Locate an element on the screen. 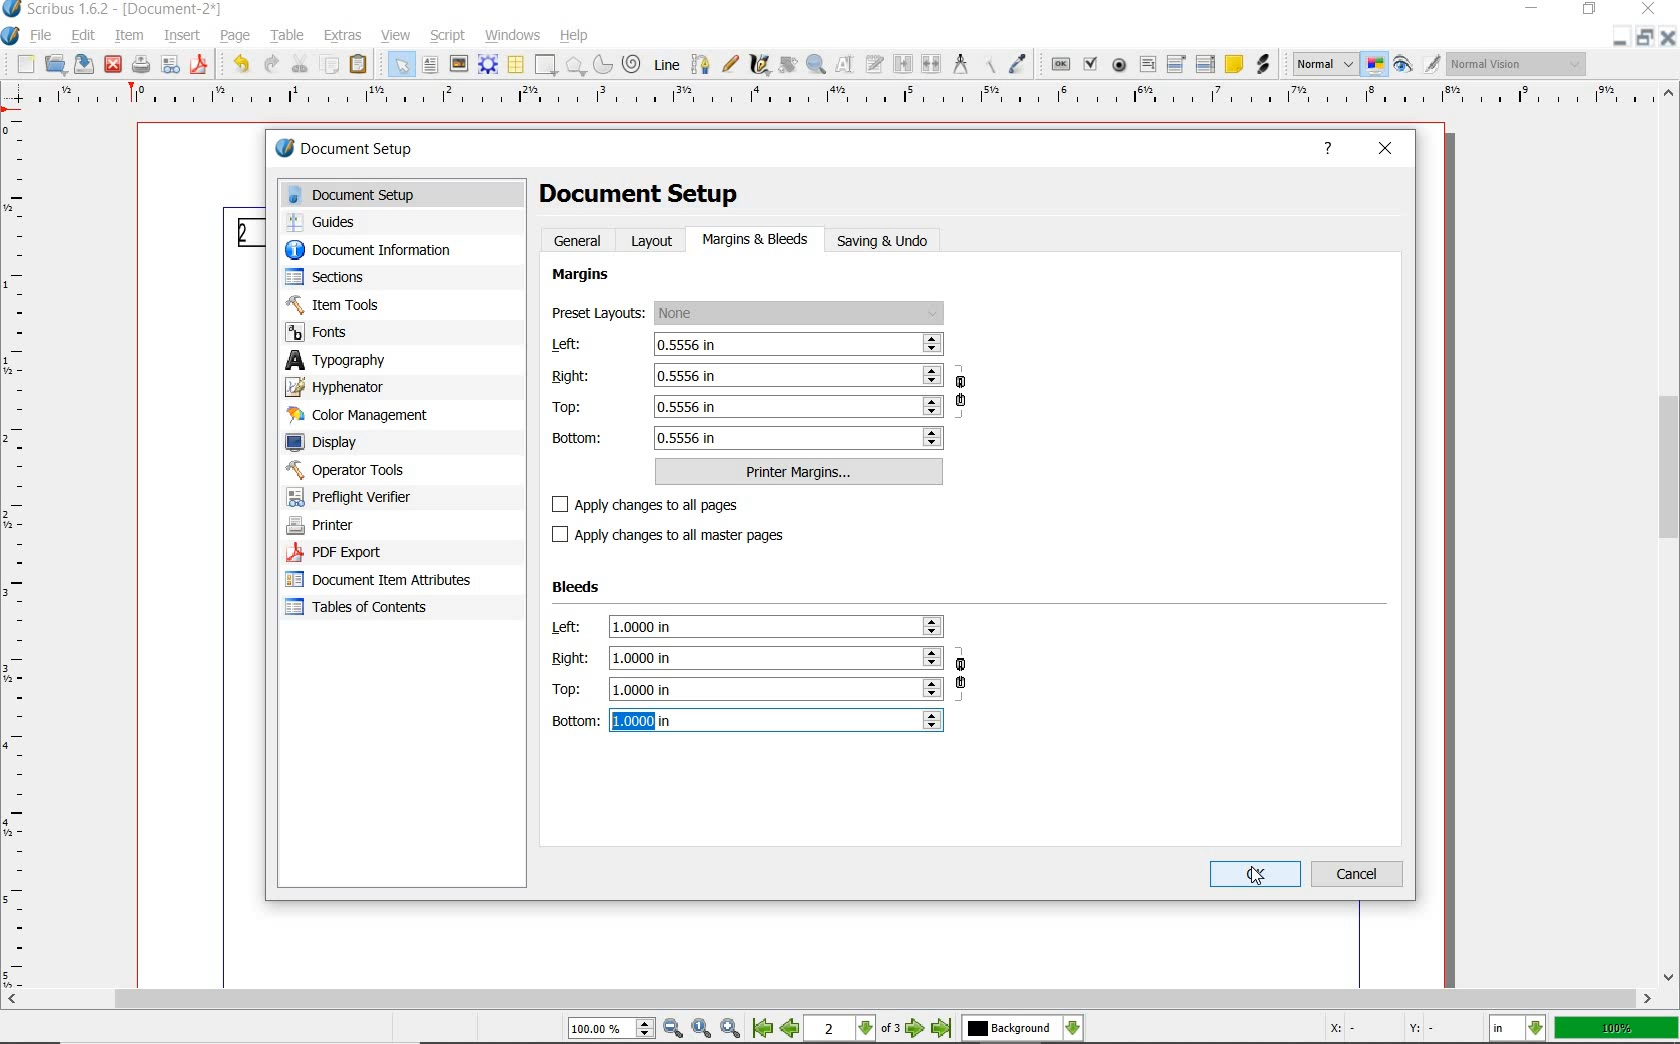 This screenshot has width=1680, height=1044. table is located at coordinates (289, 37).